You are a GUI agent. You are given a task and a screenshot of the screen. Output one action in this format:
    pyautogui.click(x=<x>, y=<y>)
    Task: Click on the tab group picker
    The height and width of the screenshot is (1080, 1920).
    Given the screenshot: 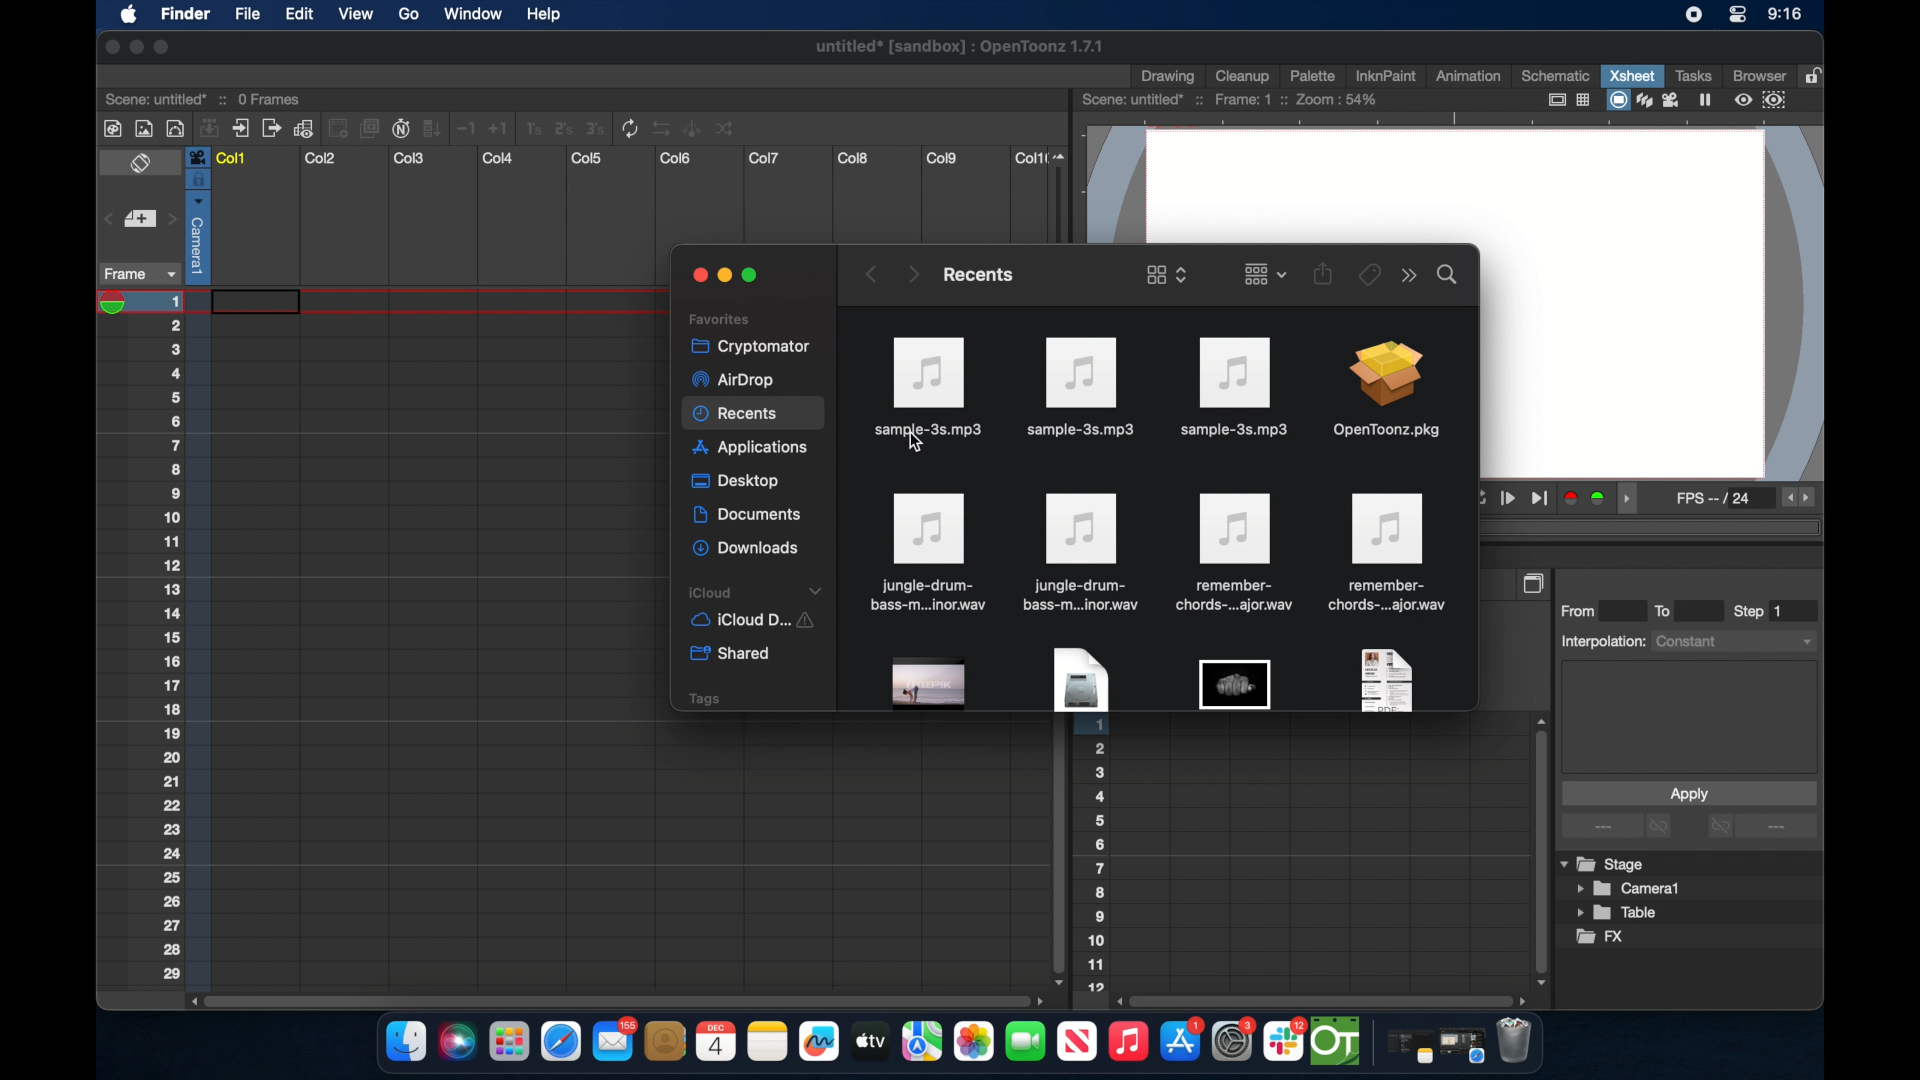 What is the action you would take?
    pyautogui.click(x=1265, y=273)
    